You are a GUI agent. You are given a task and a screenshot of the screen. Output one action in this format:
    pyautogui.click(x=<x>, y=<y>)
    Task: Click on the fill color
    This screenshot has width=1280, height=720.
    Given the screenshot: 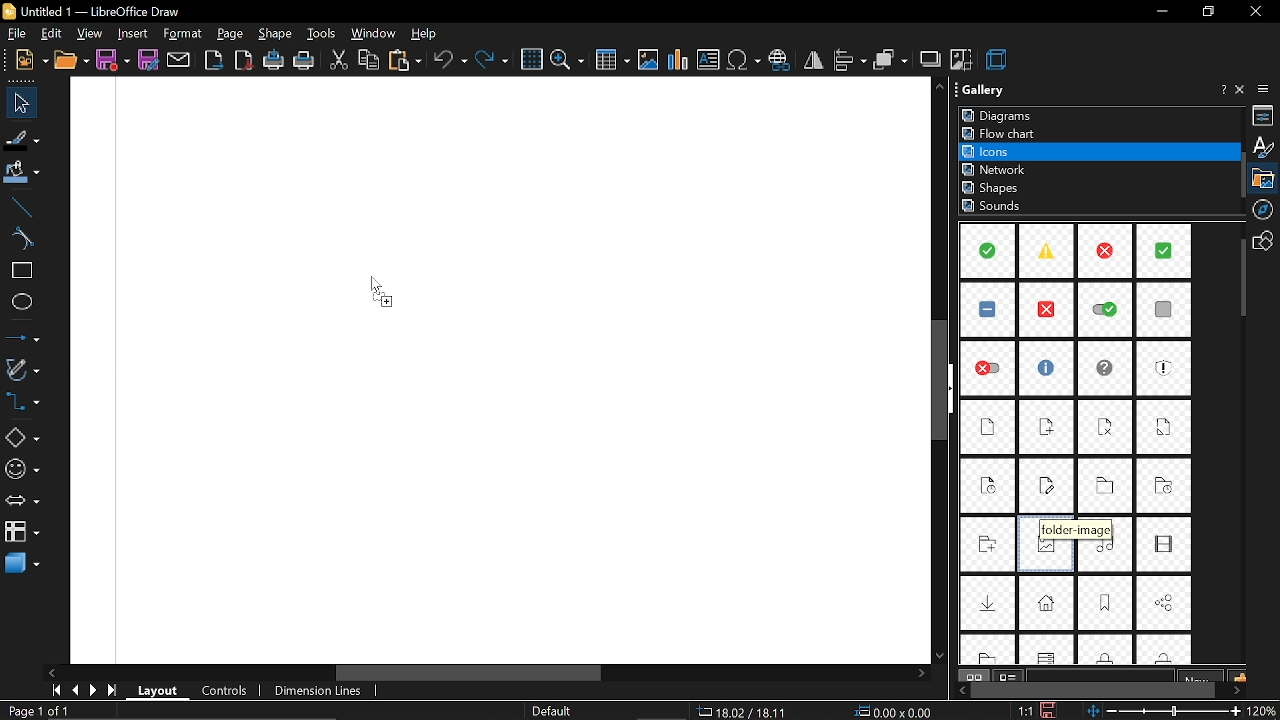 What is the action you would take?
    pyautogui.click(x=19, y=173)
    